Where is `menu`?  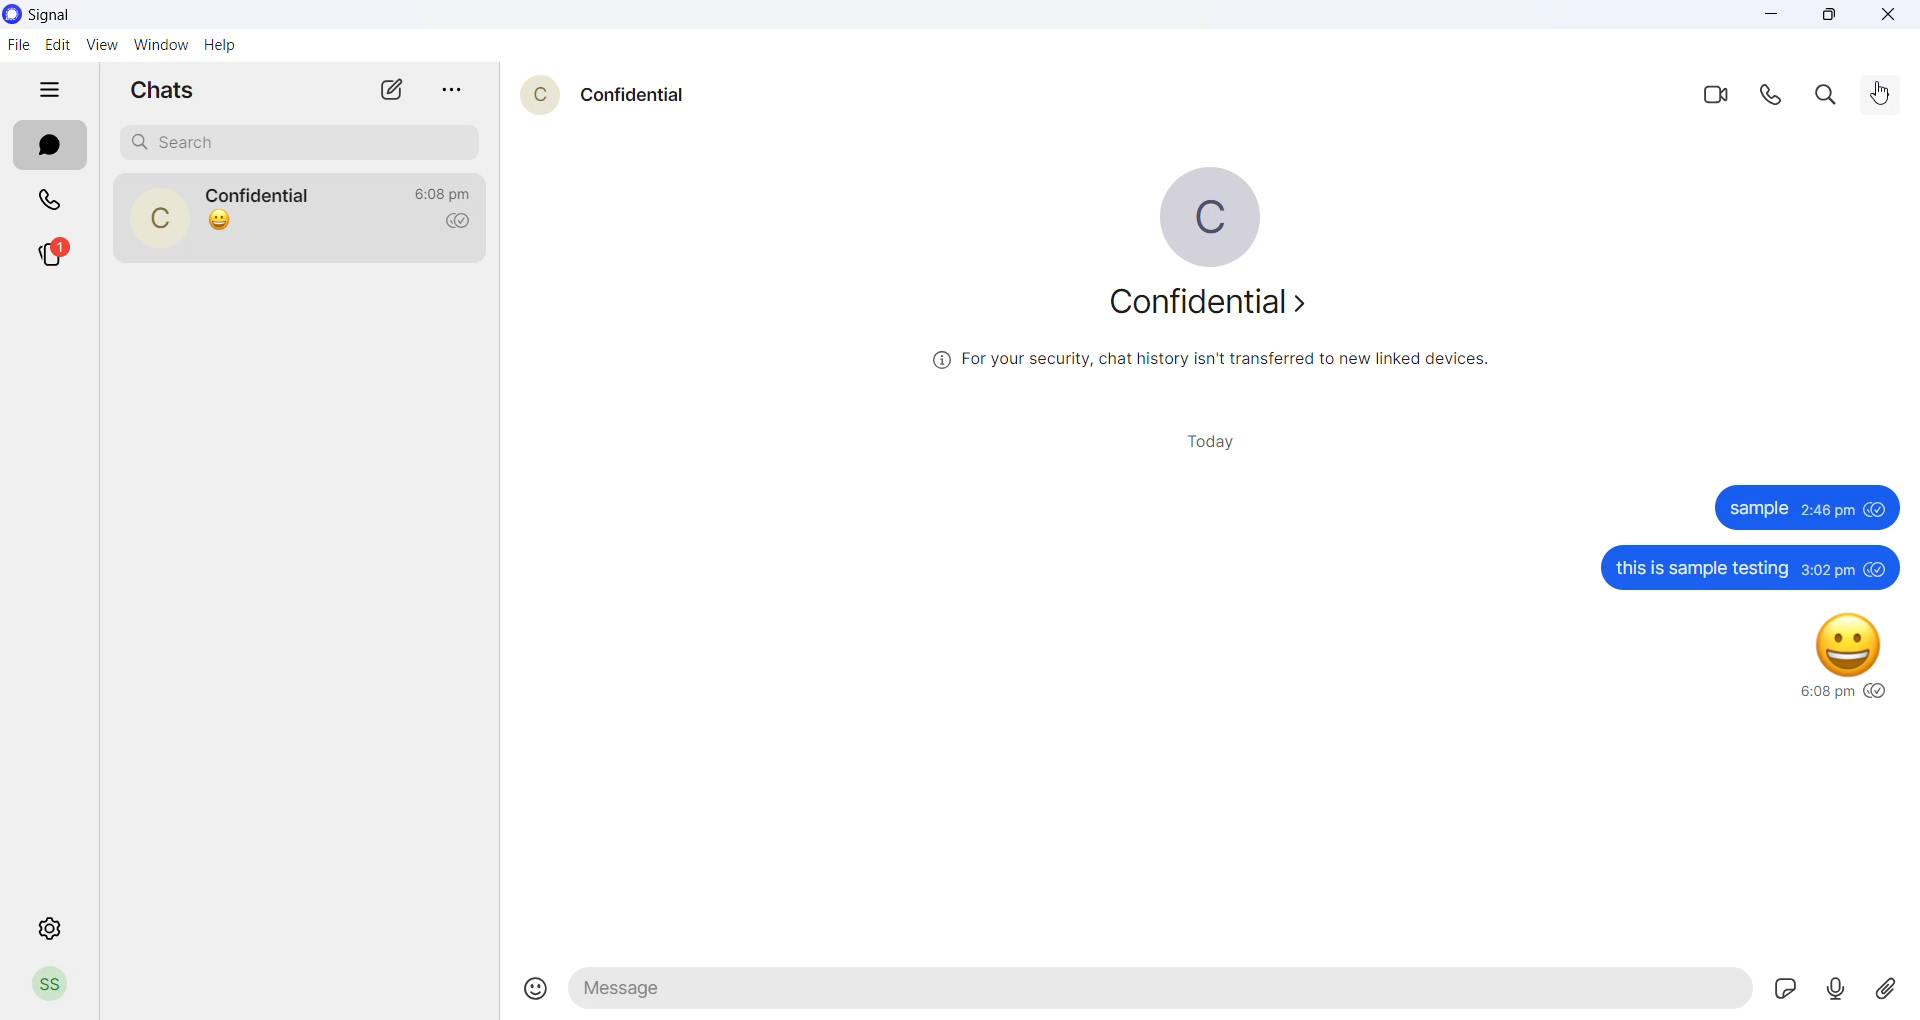
menu is located at coordinates (1886, 91).